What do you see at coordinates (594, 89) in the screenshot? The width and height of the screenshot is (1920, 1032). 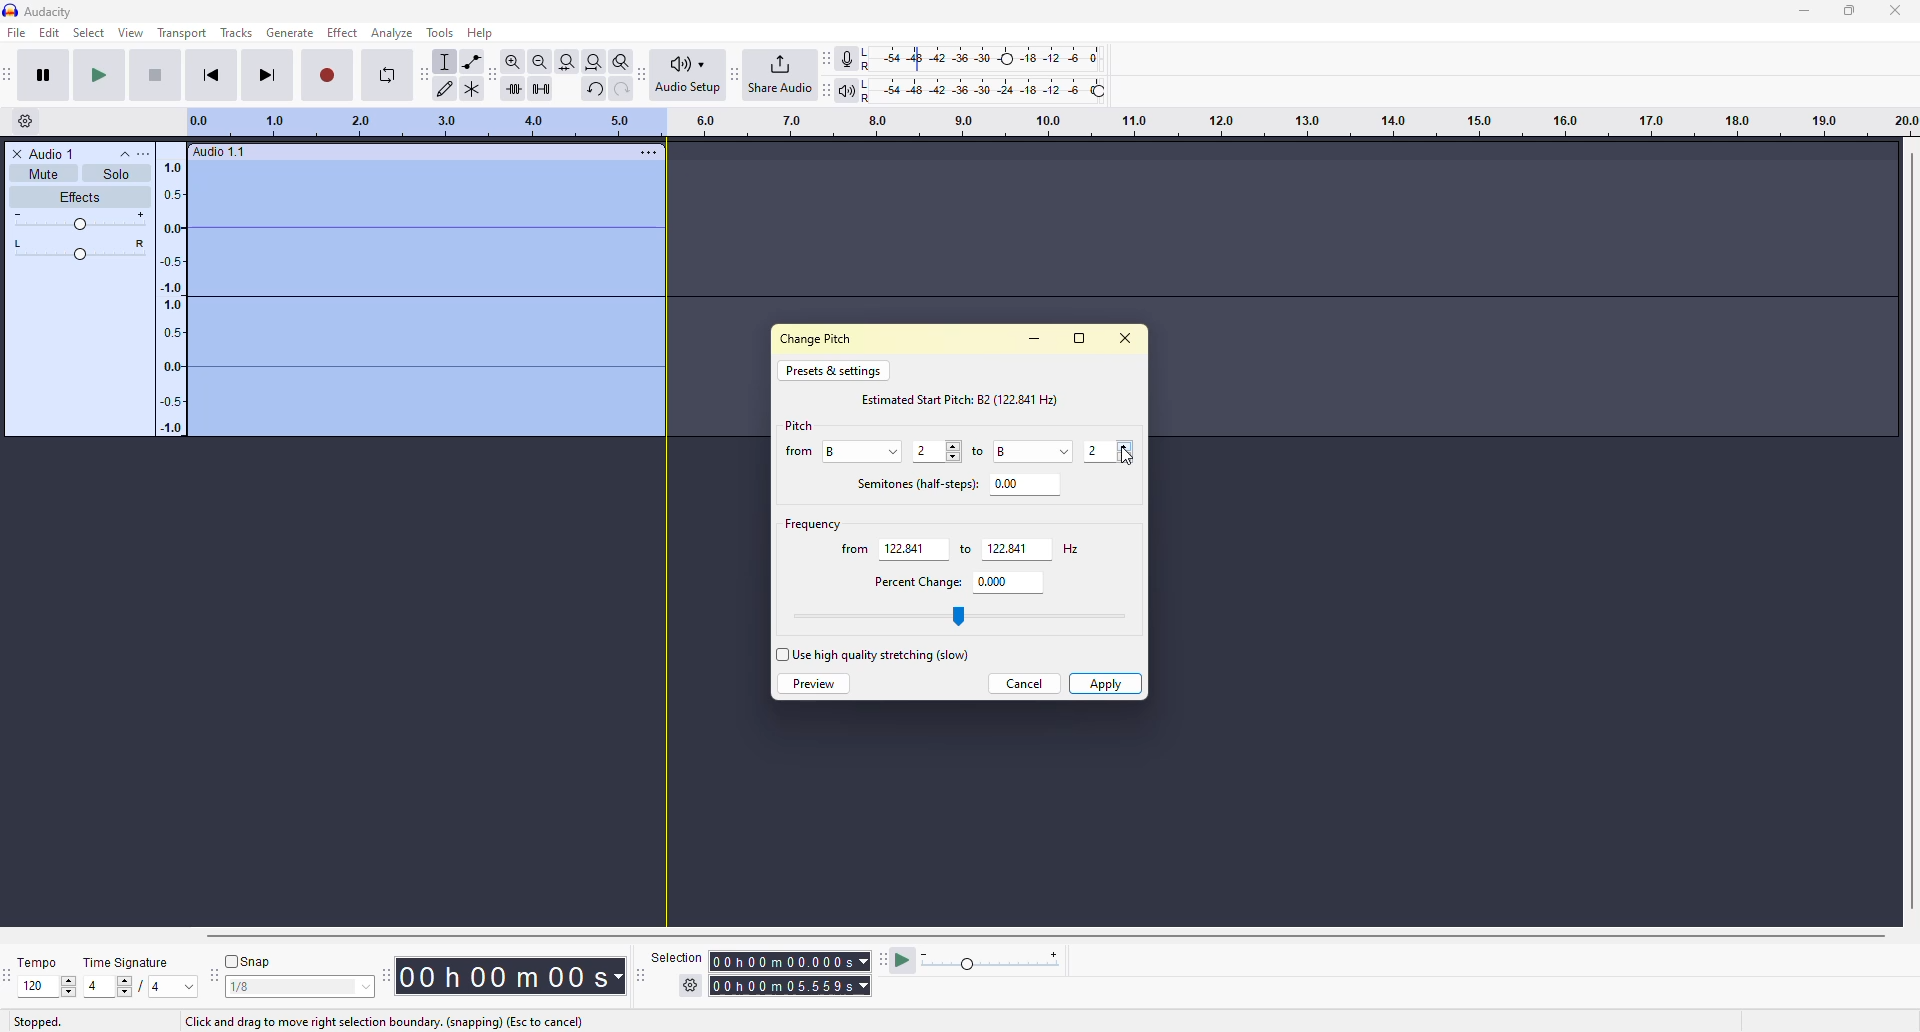 I see `undo` at bounding box center [594, 89].